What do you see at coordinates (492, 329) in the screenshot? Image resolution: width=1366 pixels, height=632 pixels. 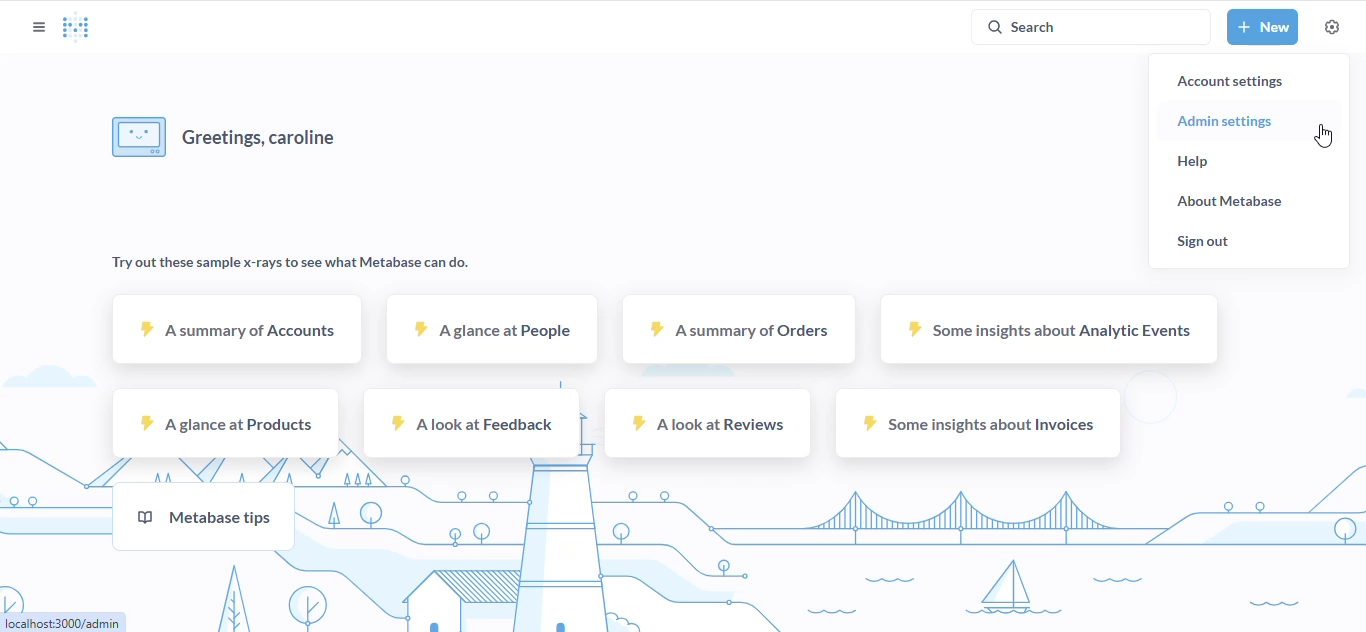 I see `a glance at people` at bounding box center [492, 329].